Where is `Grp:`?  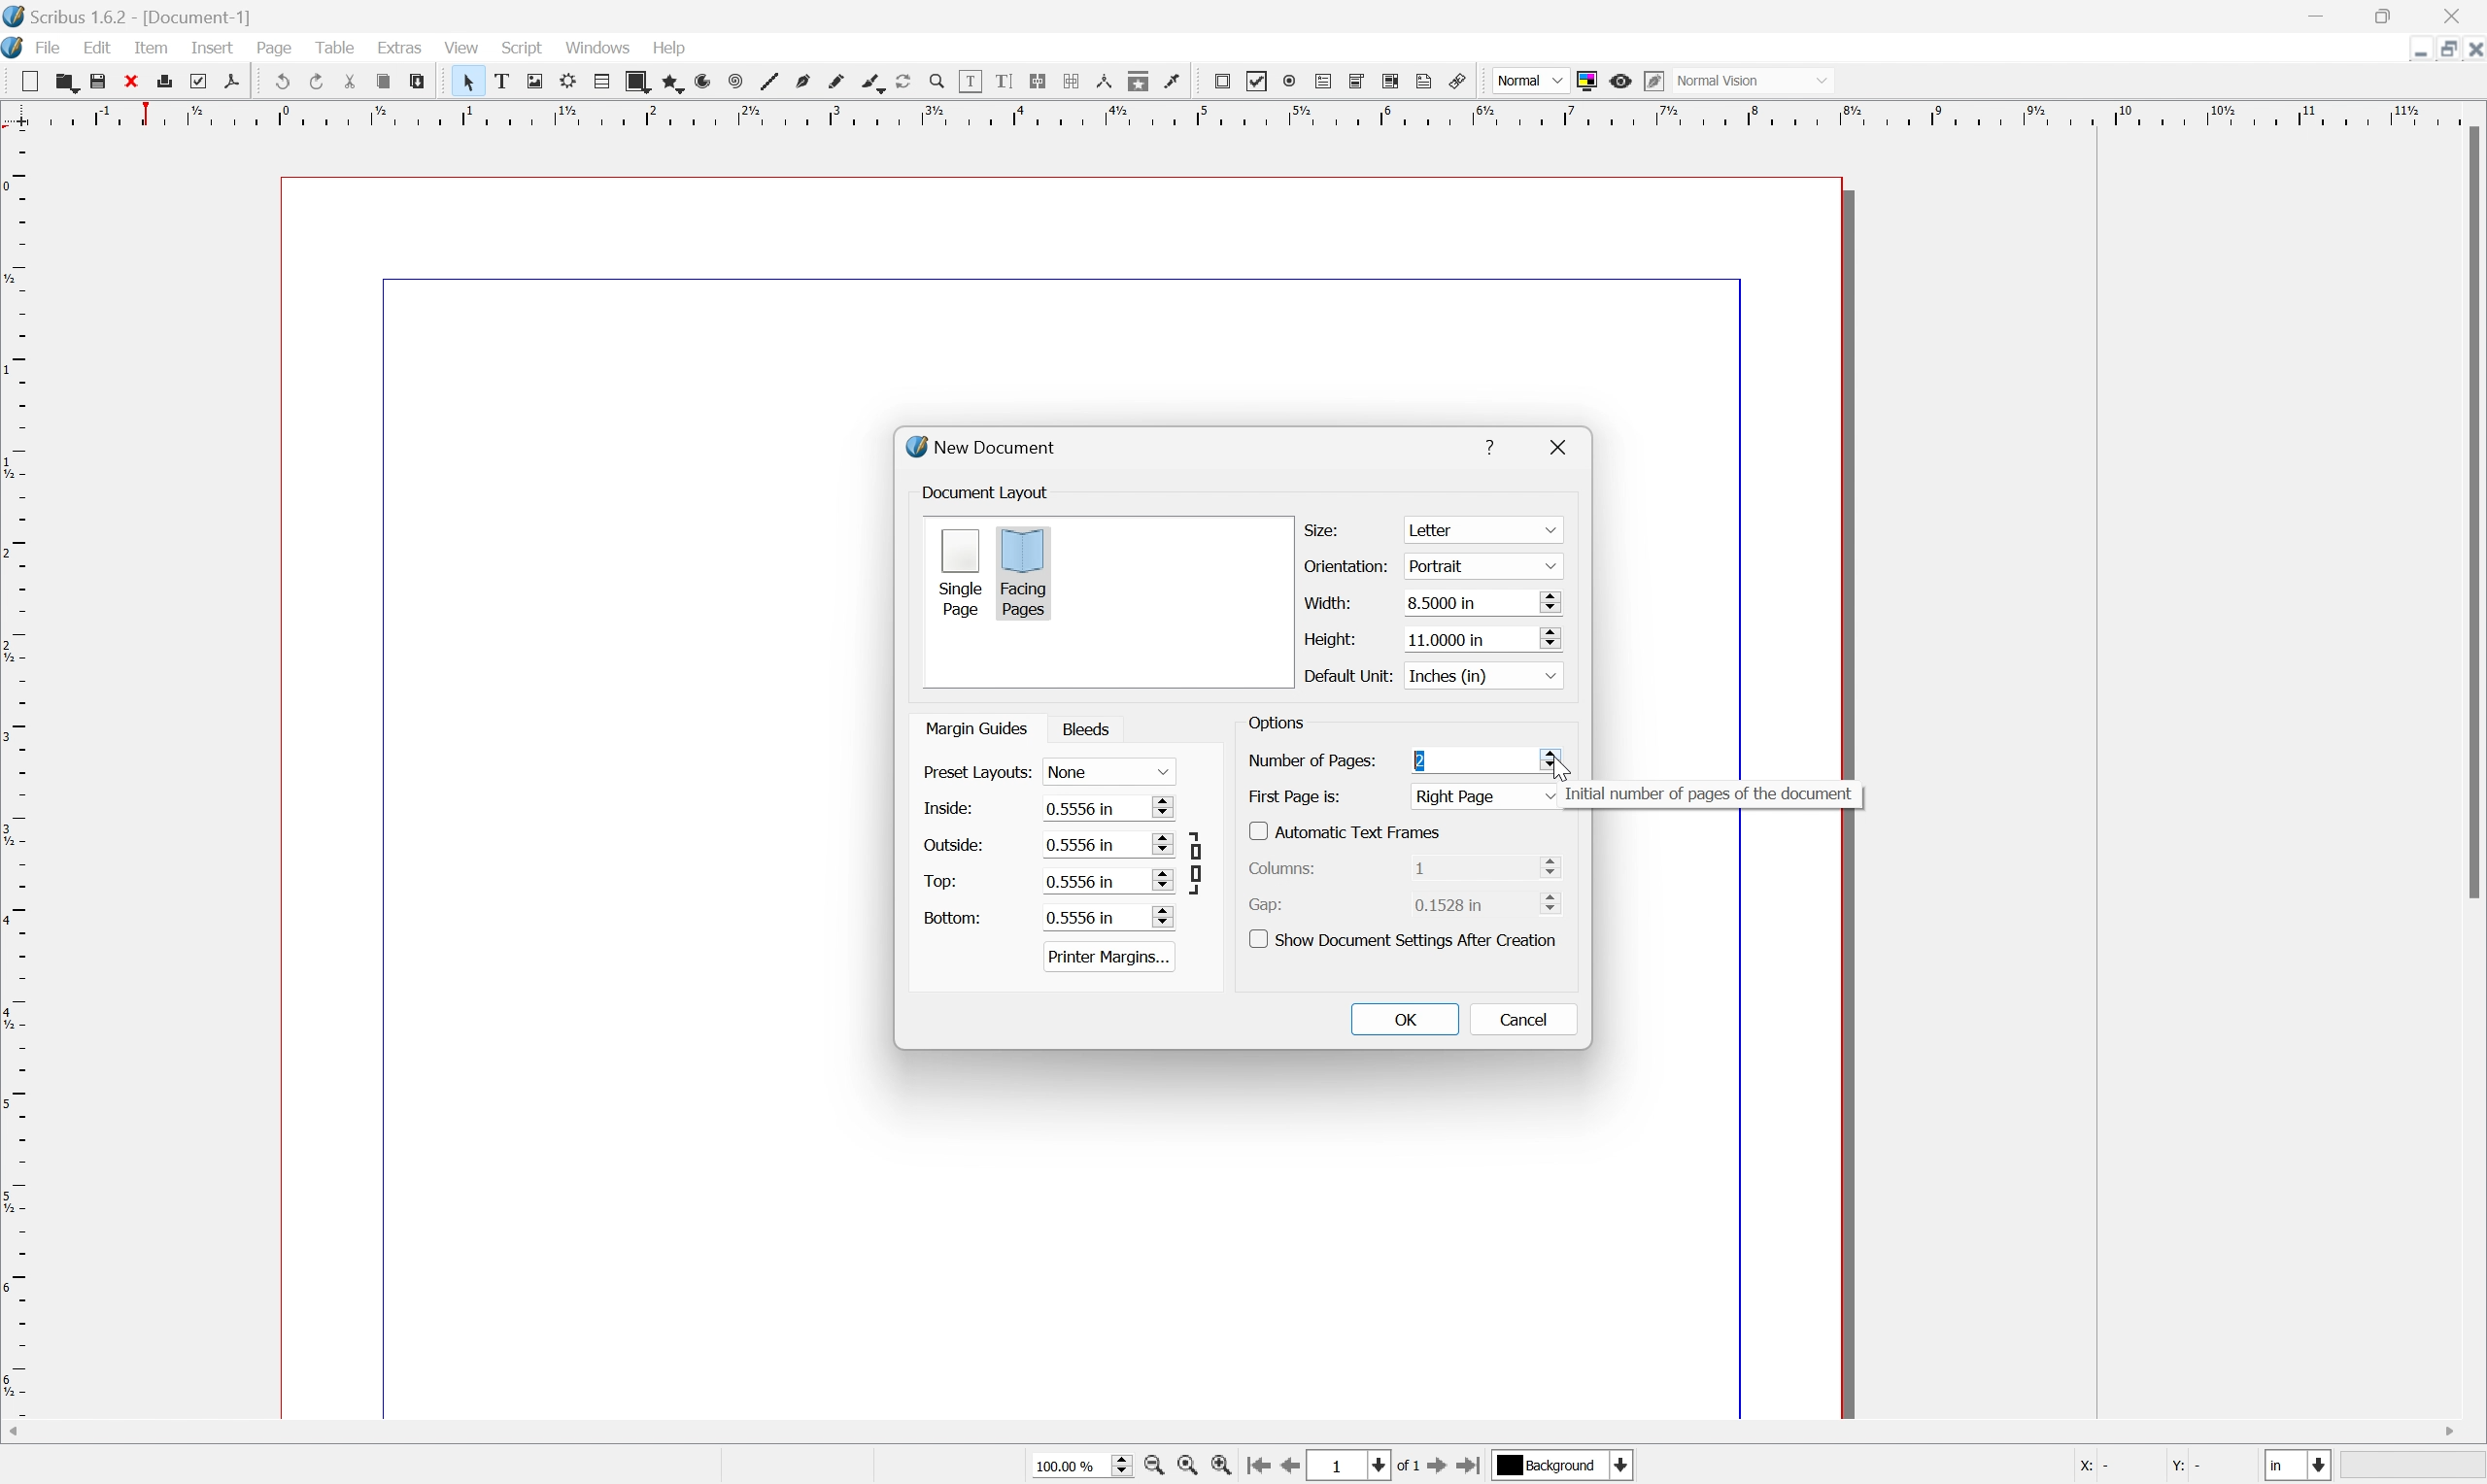 Grp: is located at coordinates (1270, 904).